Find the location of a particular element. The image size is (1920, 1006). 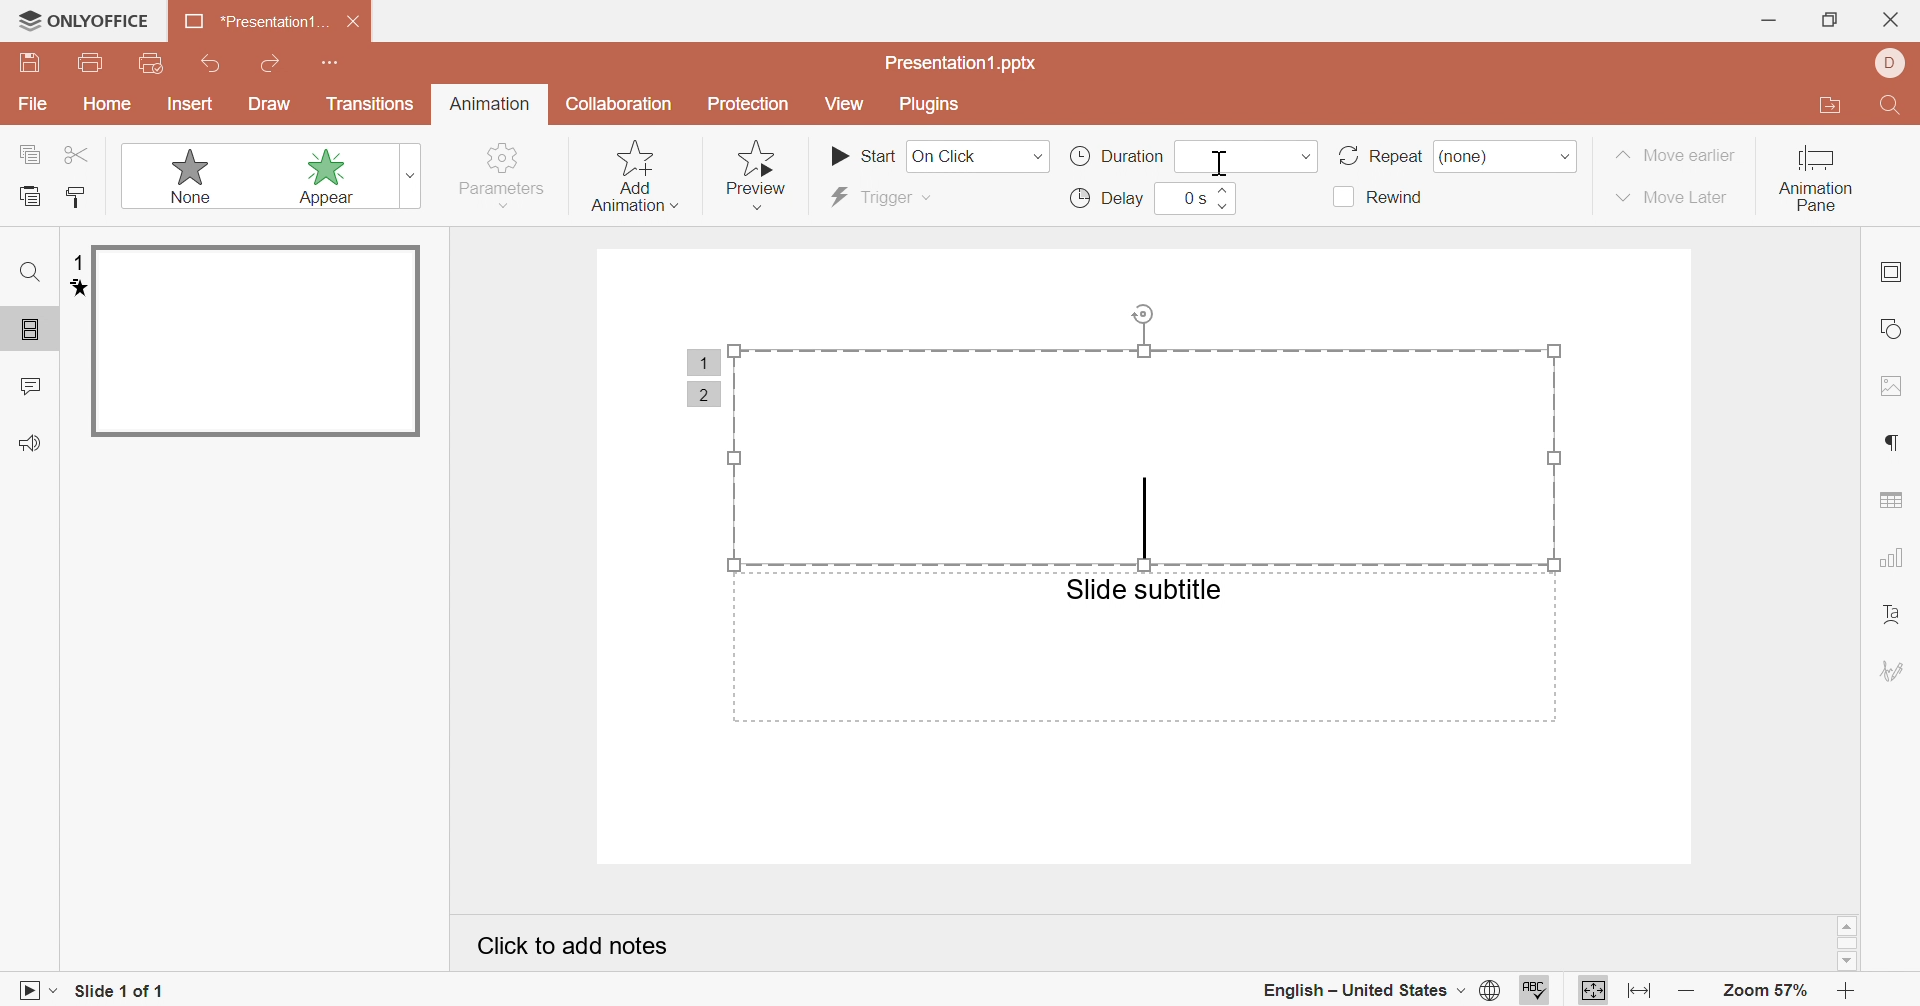

zoom 57% is located at coordinates (1768, 991).